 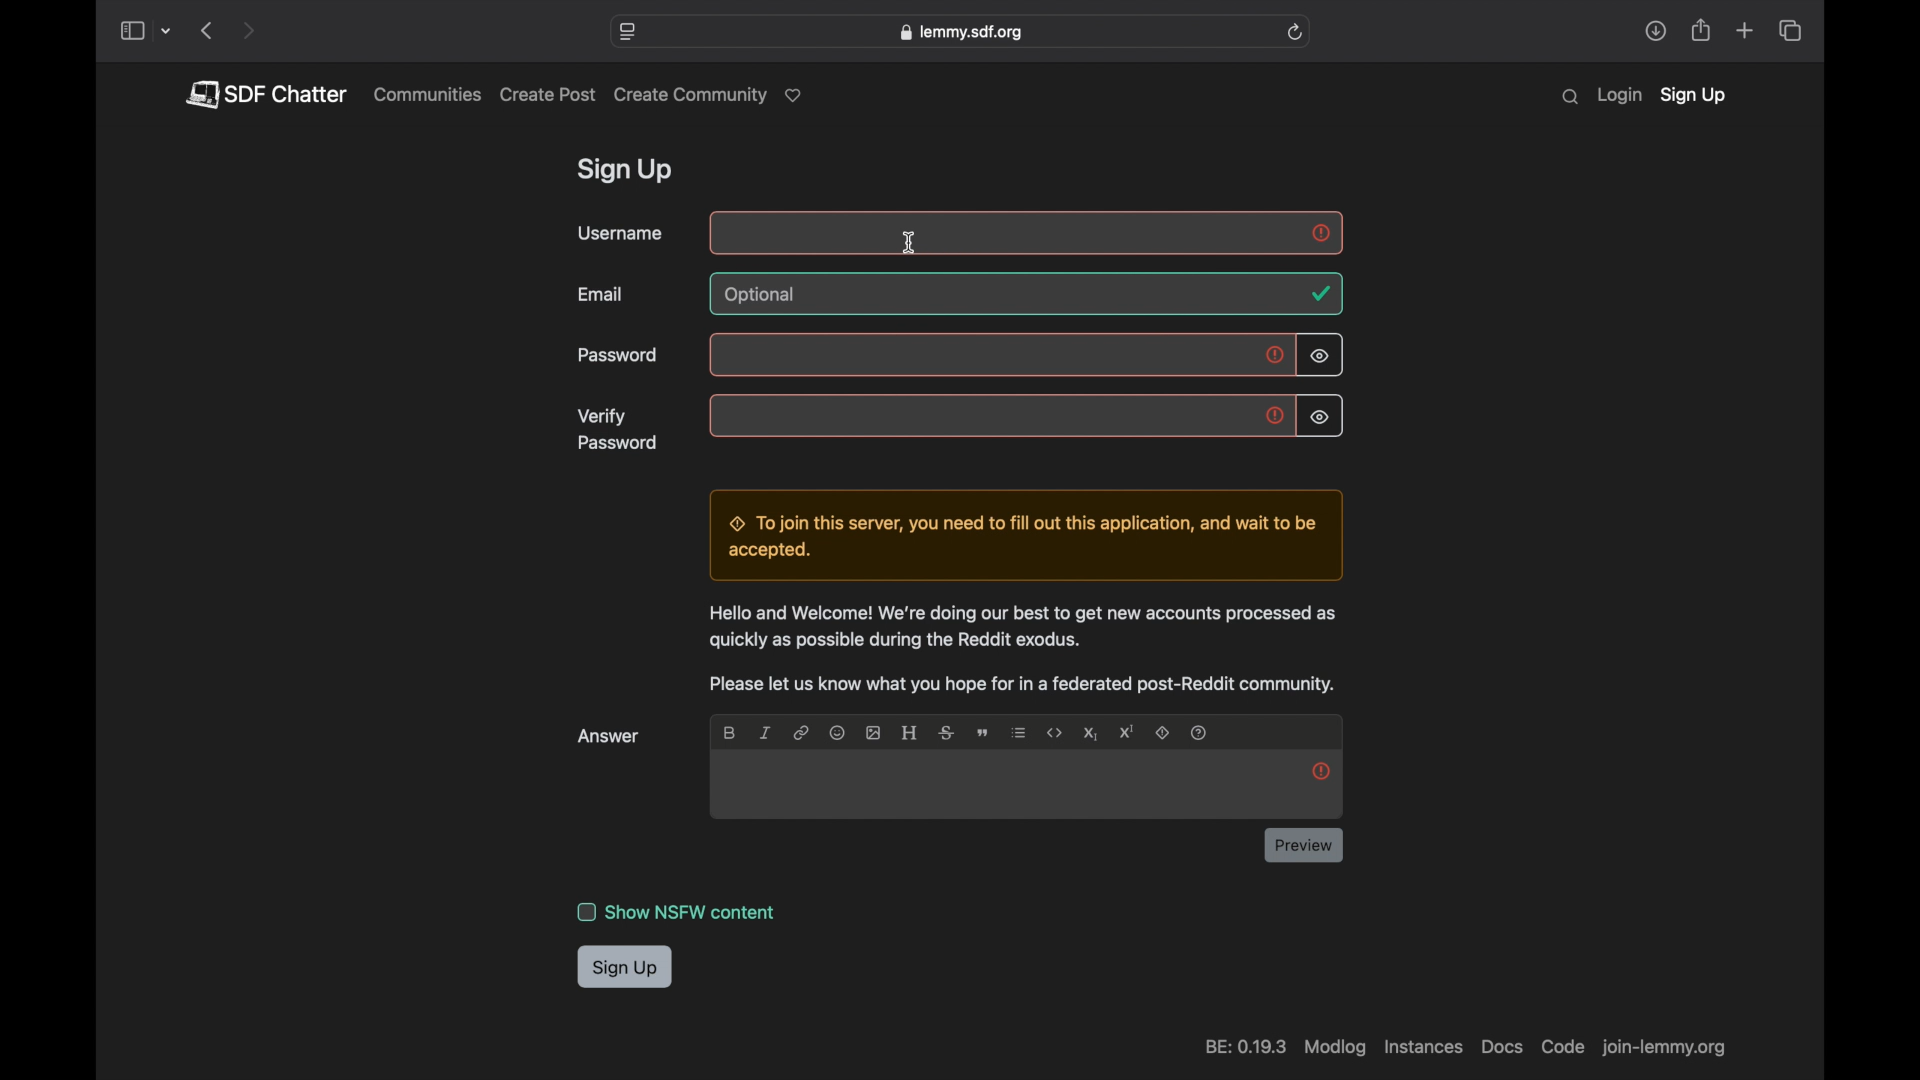 I want to click on dialogue box, so click(x=1021, y=536).